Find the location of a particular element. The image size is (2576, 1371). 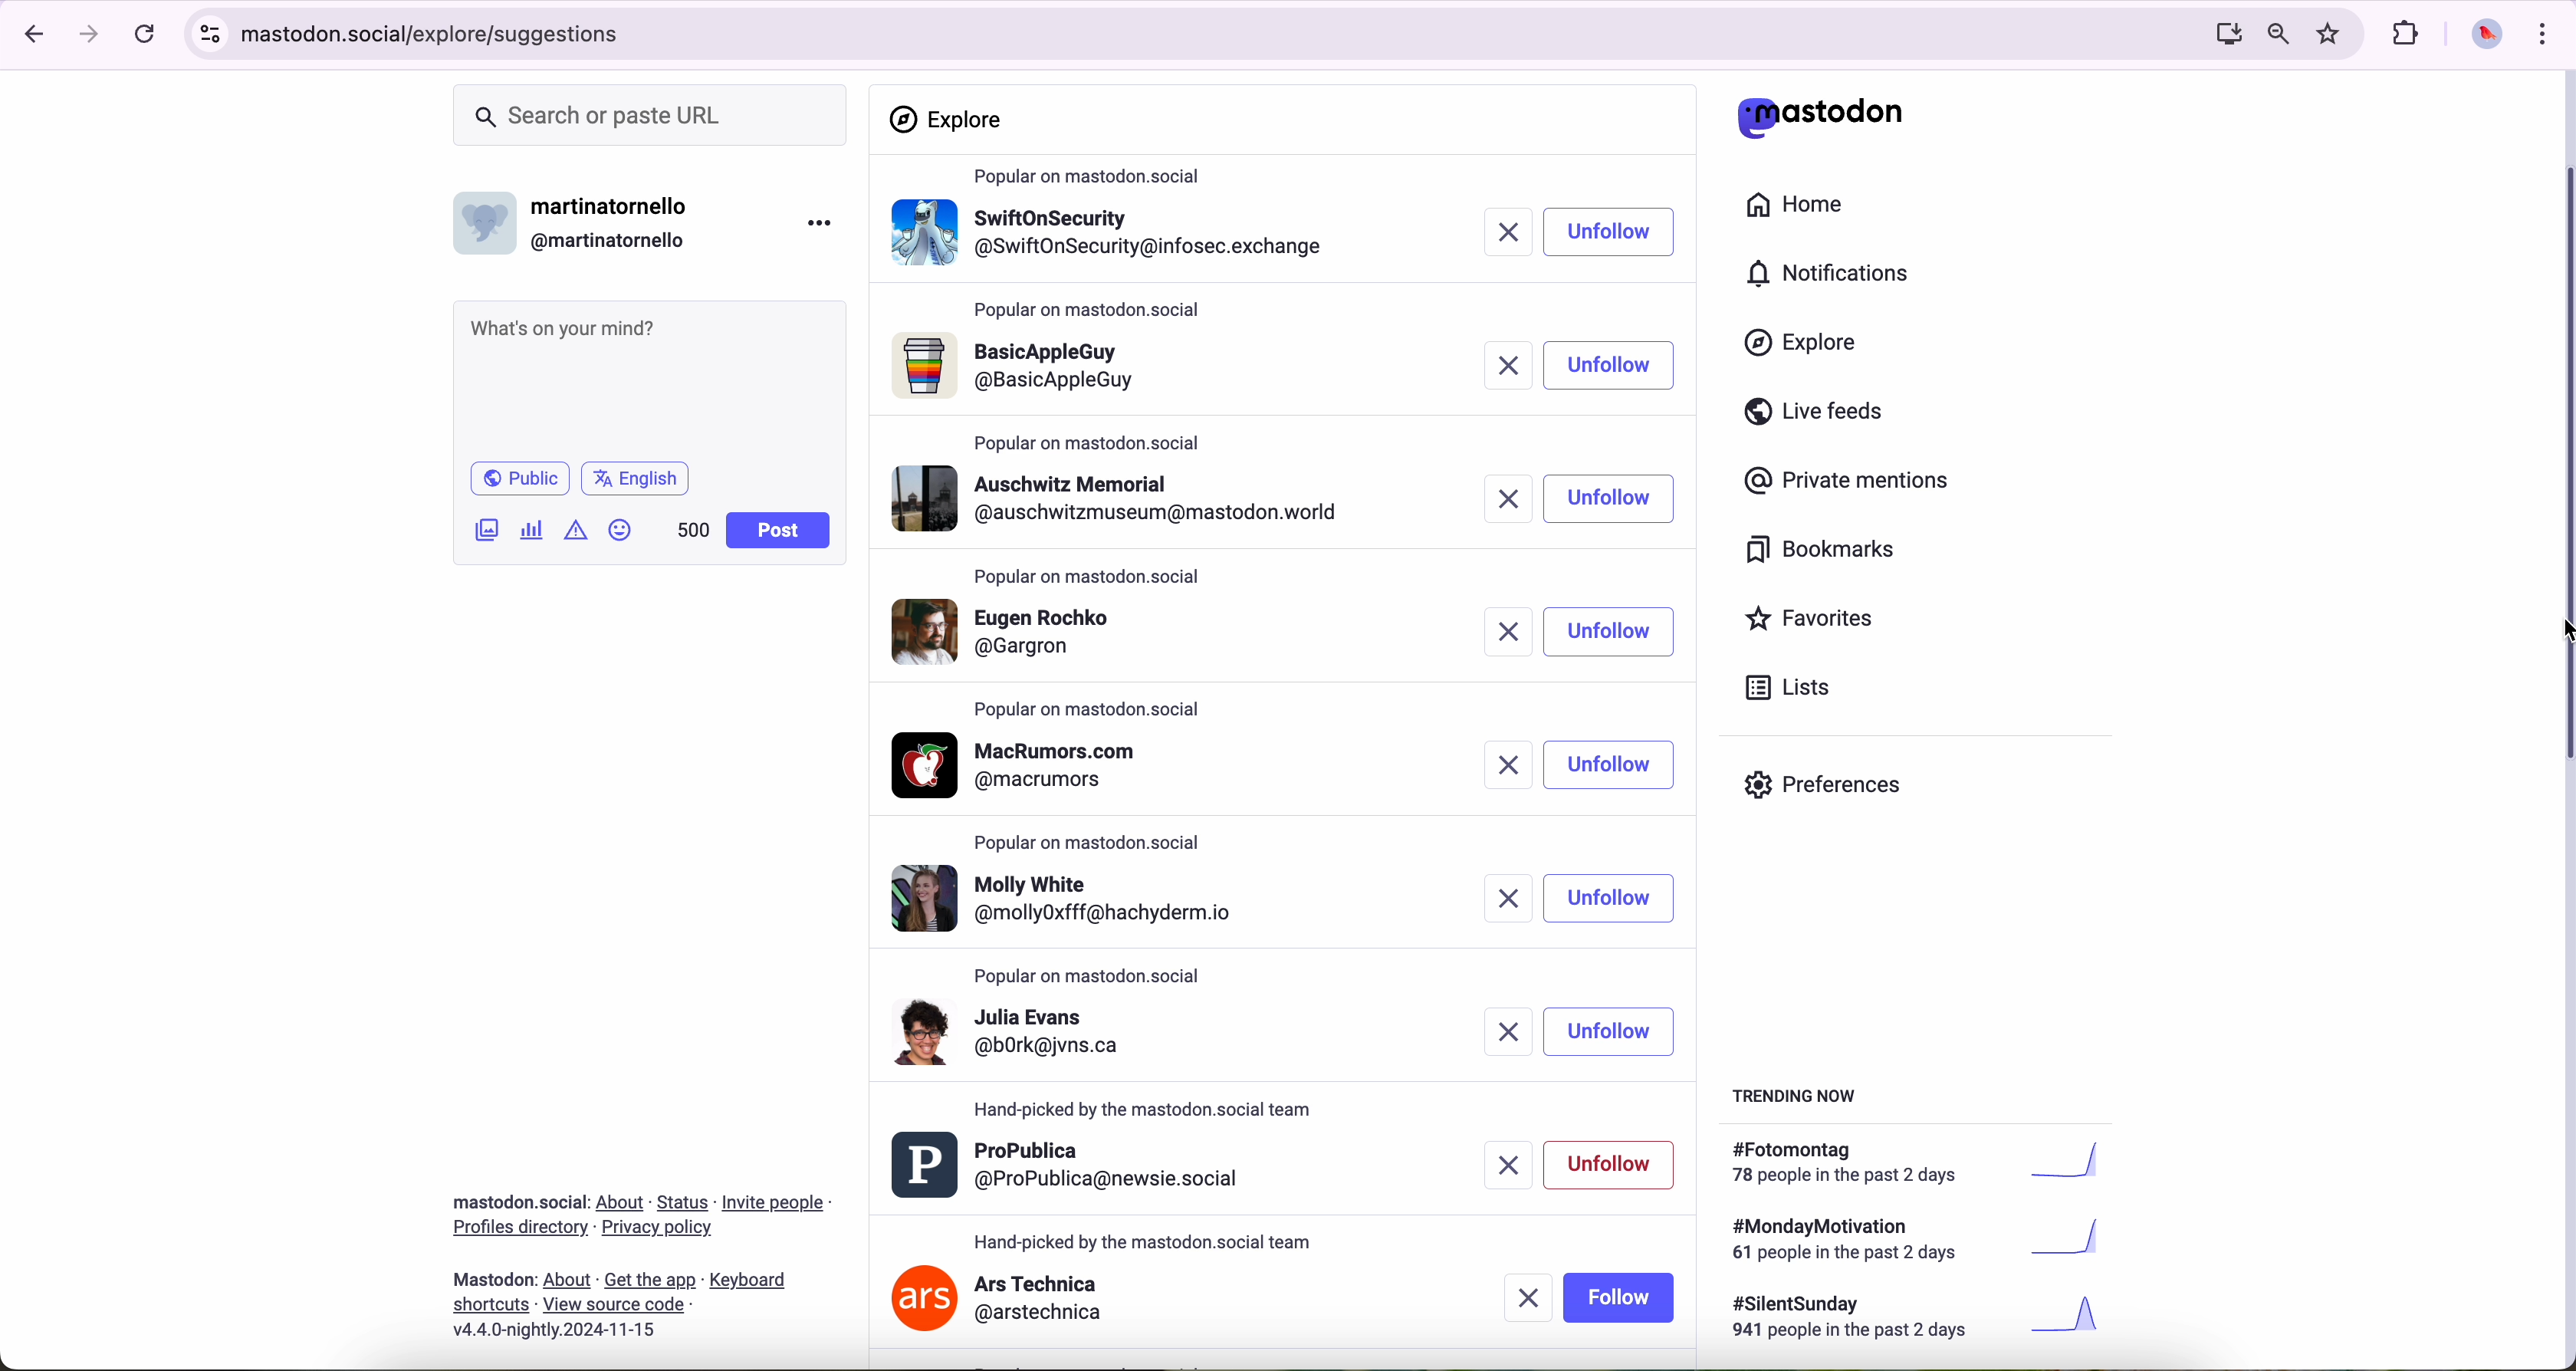

about is located at coordinates (641, 1259).